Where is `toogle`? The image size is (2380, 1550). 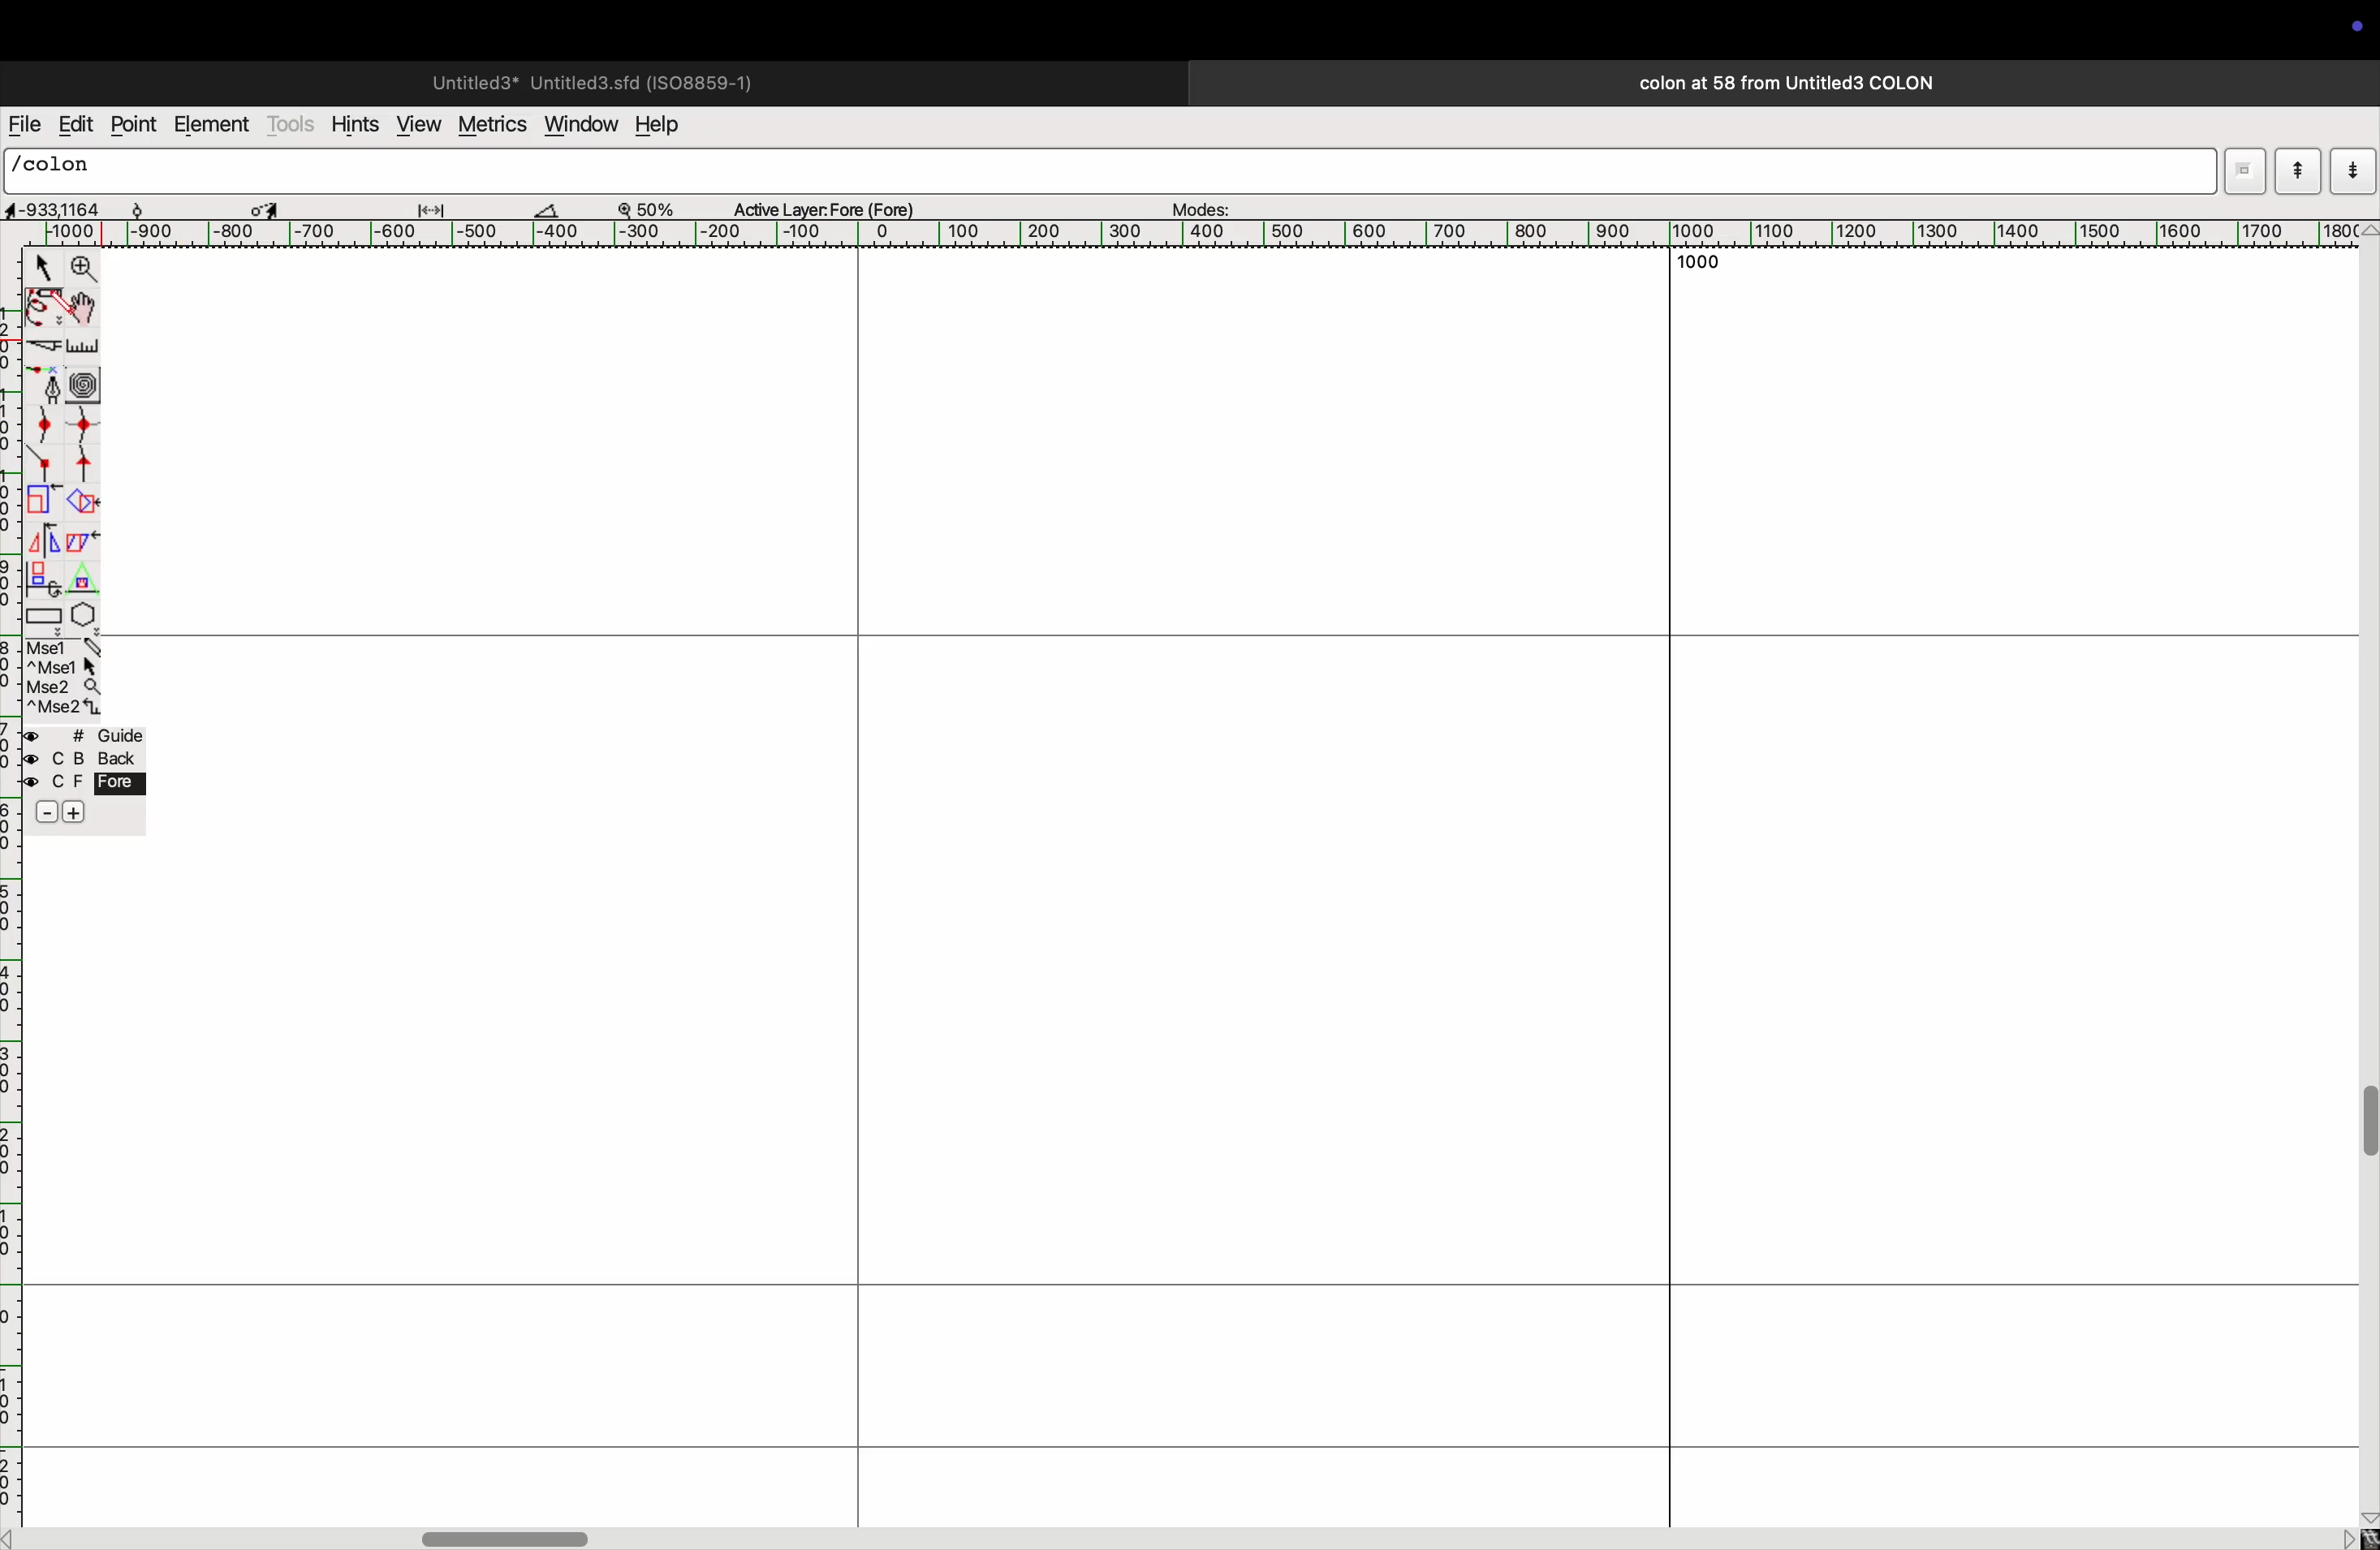
toogle is located at coordinates (82, 310).